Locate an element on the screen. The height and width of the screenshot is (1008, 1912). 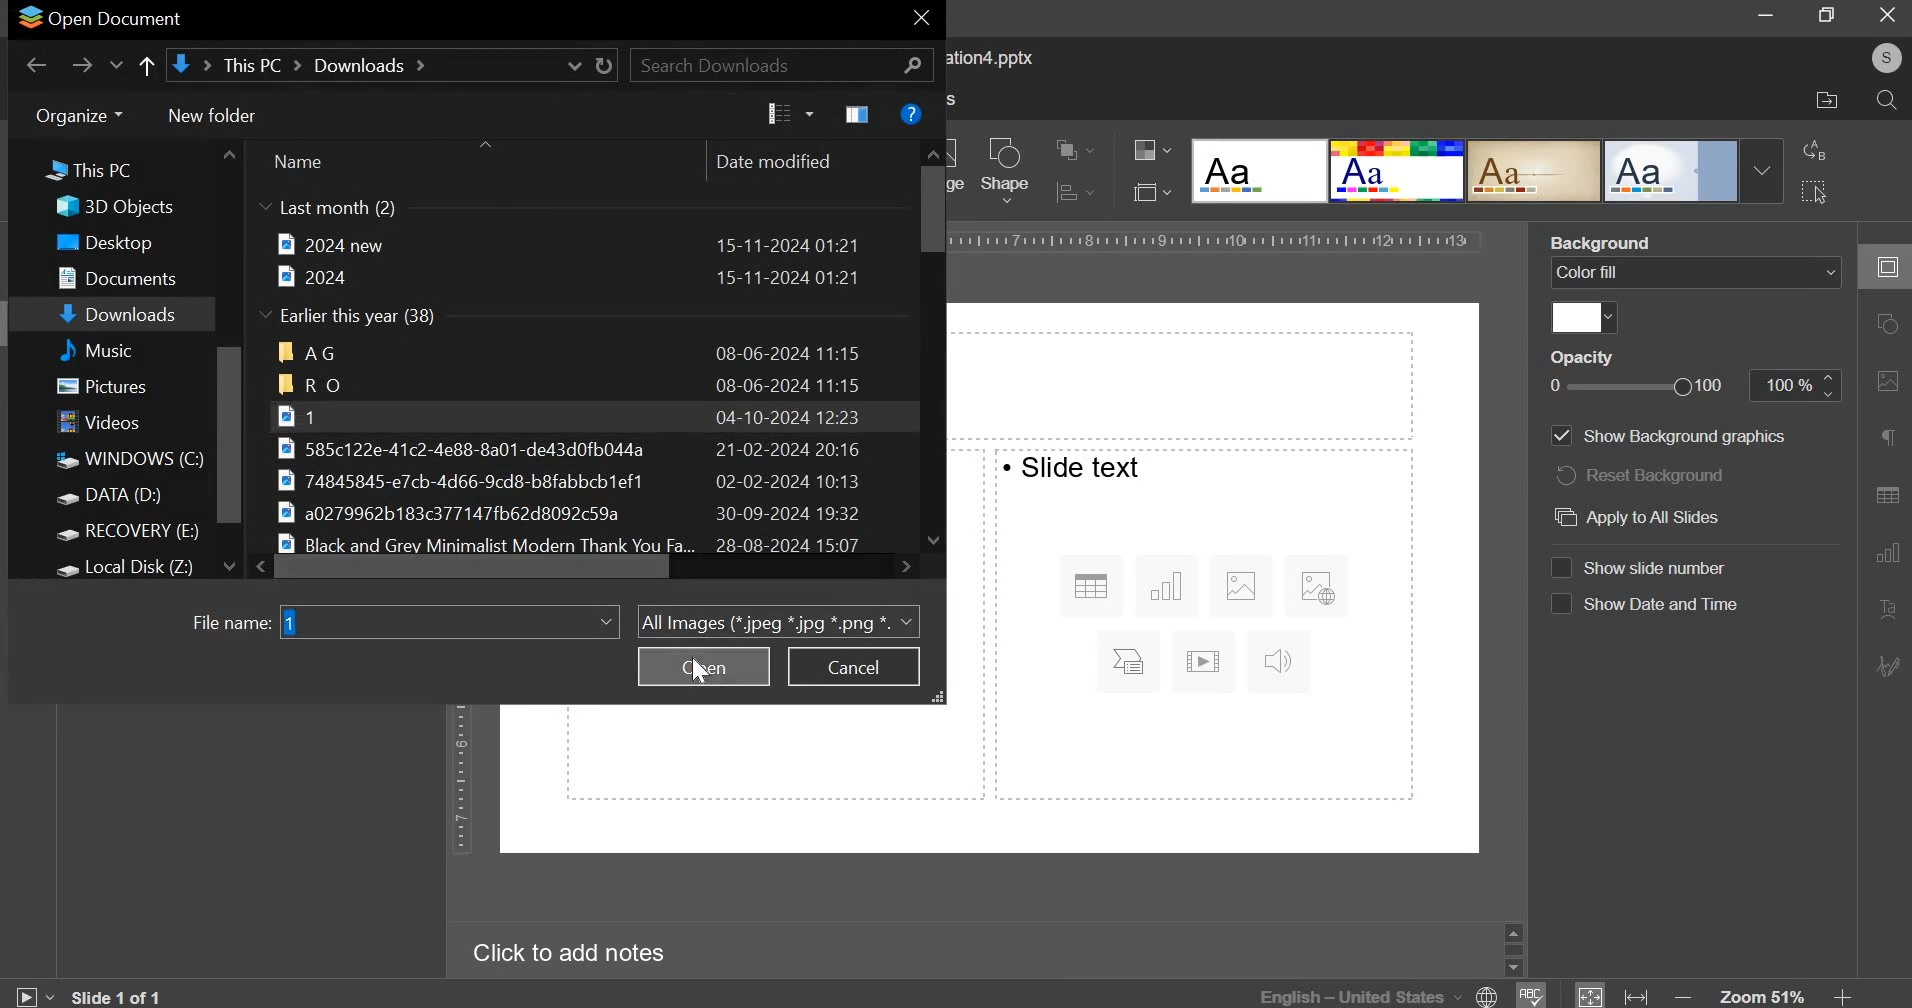
date modified is located at coordinates (775, 161).